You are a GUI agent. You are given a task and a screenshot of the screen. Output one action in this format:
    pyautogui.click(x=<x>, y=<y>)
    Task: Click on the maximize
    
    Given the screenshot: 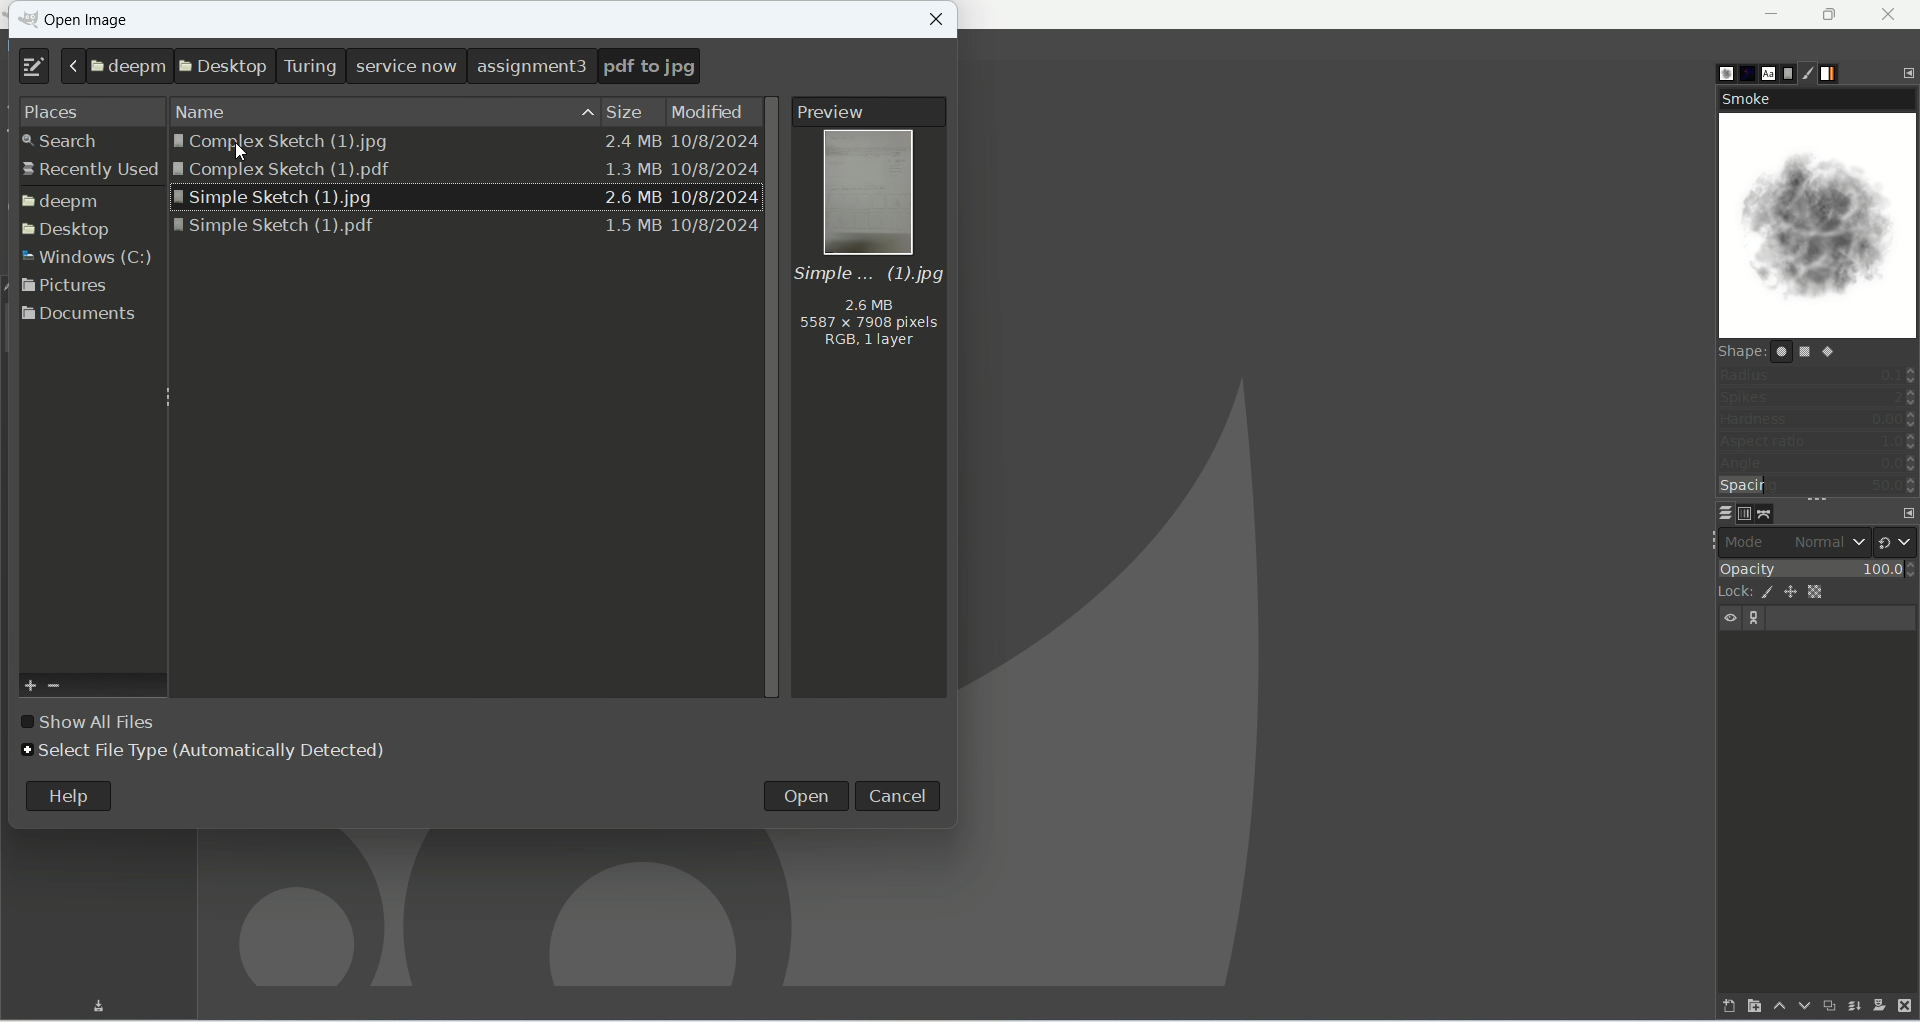 What is the action you would take?
    pyautogui.click(x=1829, y=14)
    